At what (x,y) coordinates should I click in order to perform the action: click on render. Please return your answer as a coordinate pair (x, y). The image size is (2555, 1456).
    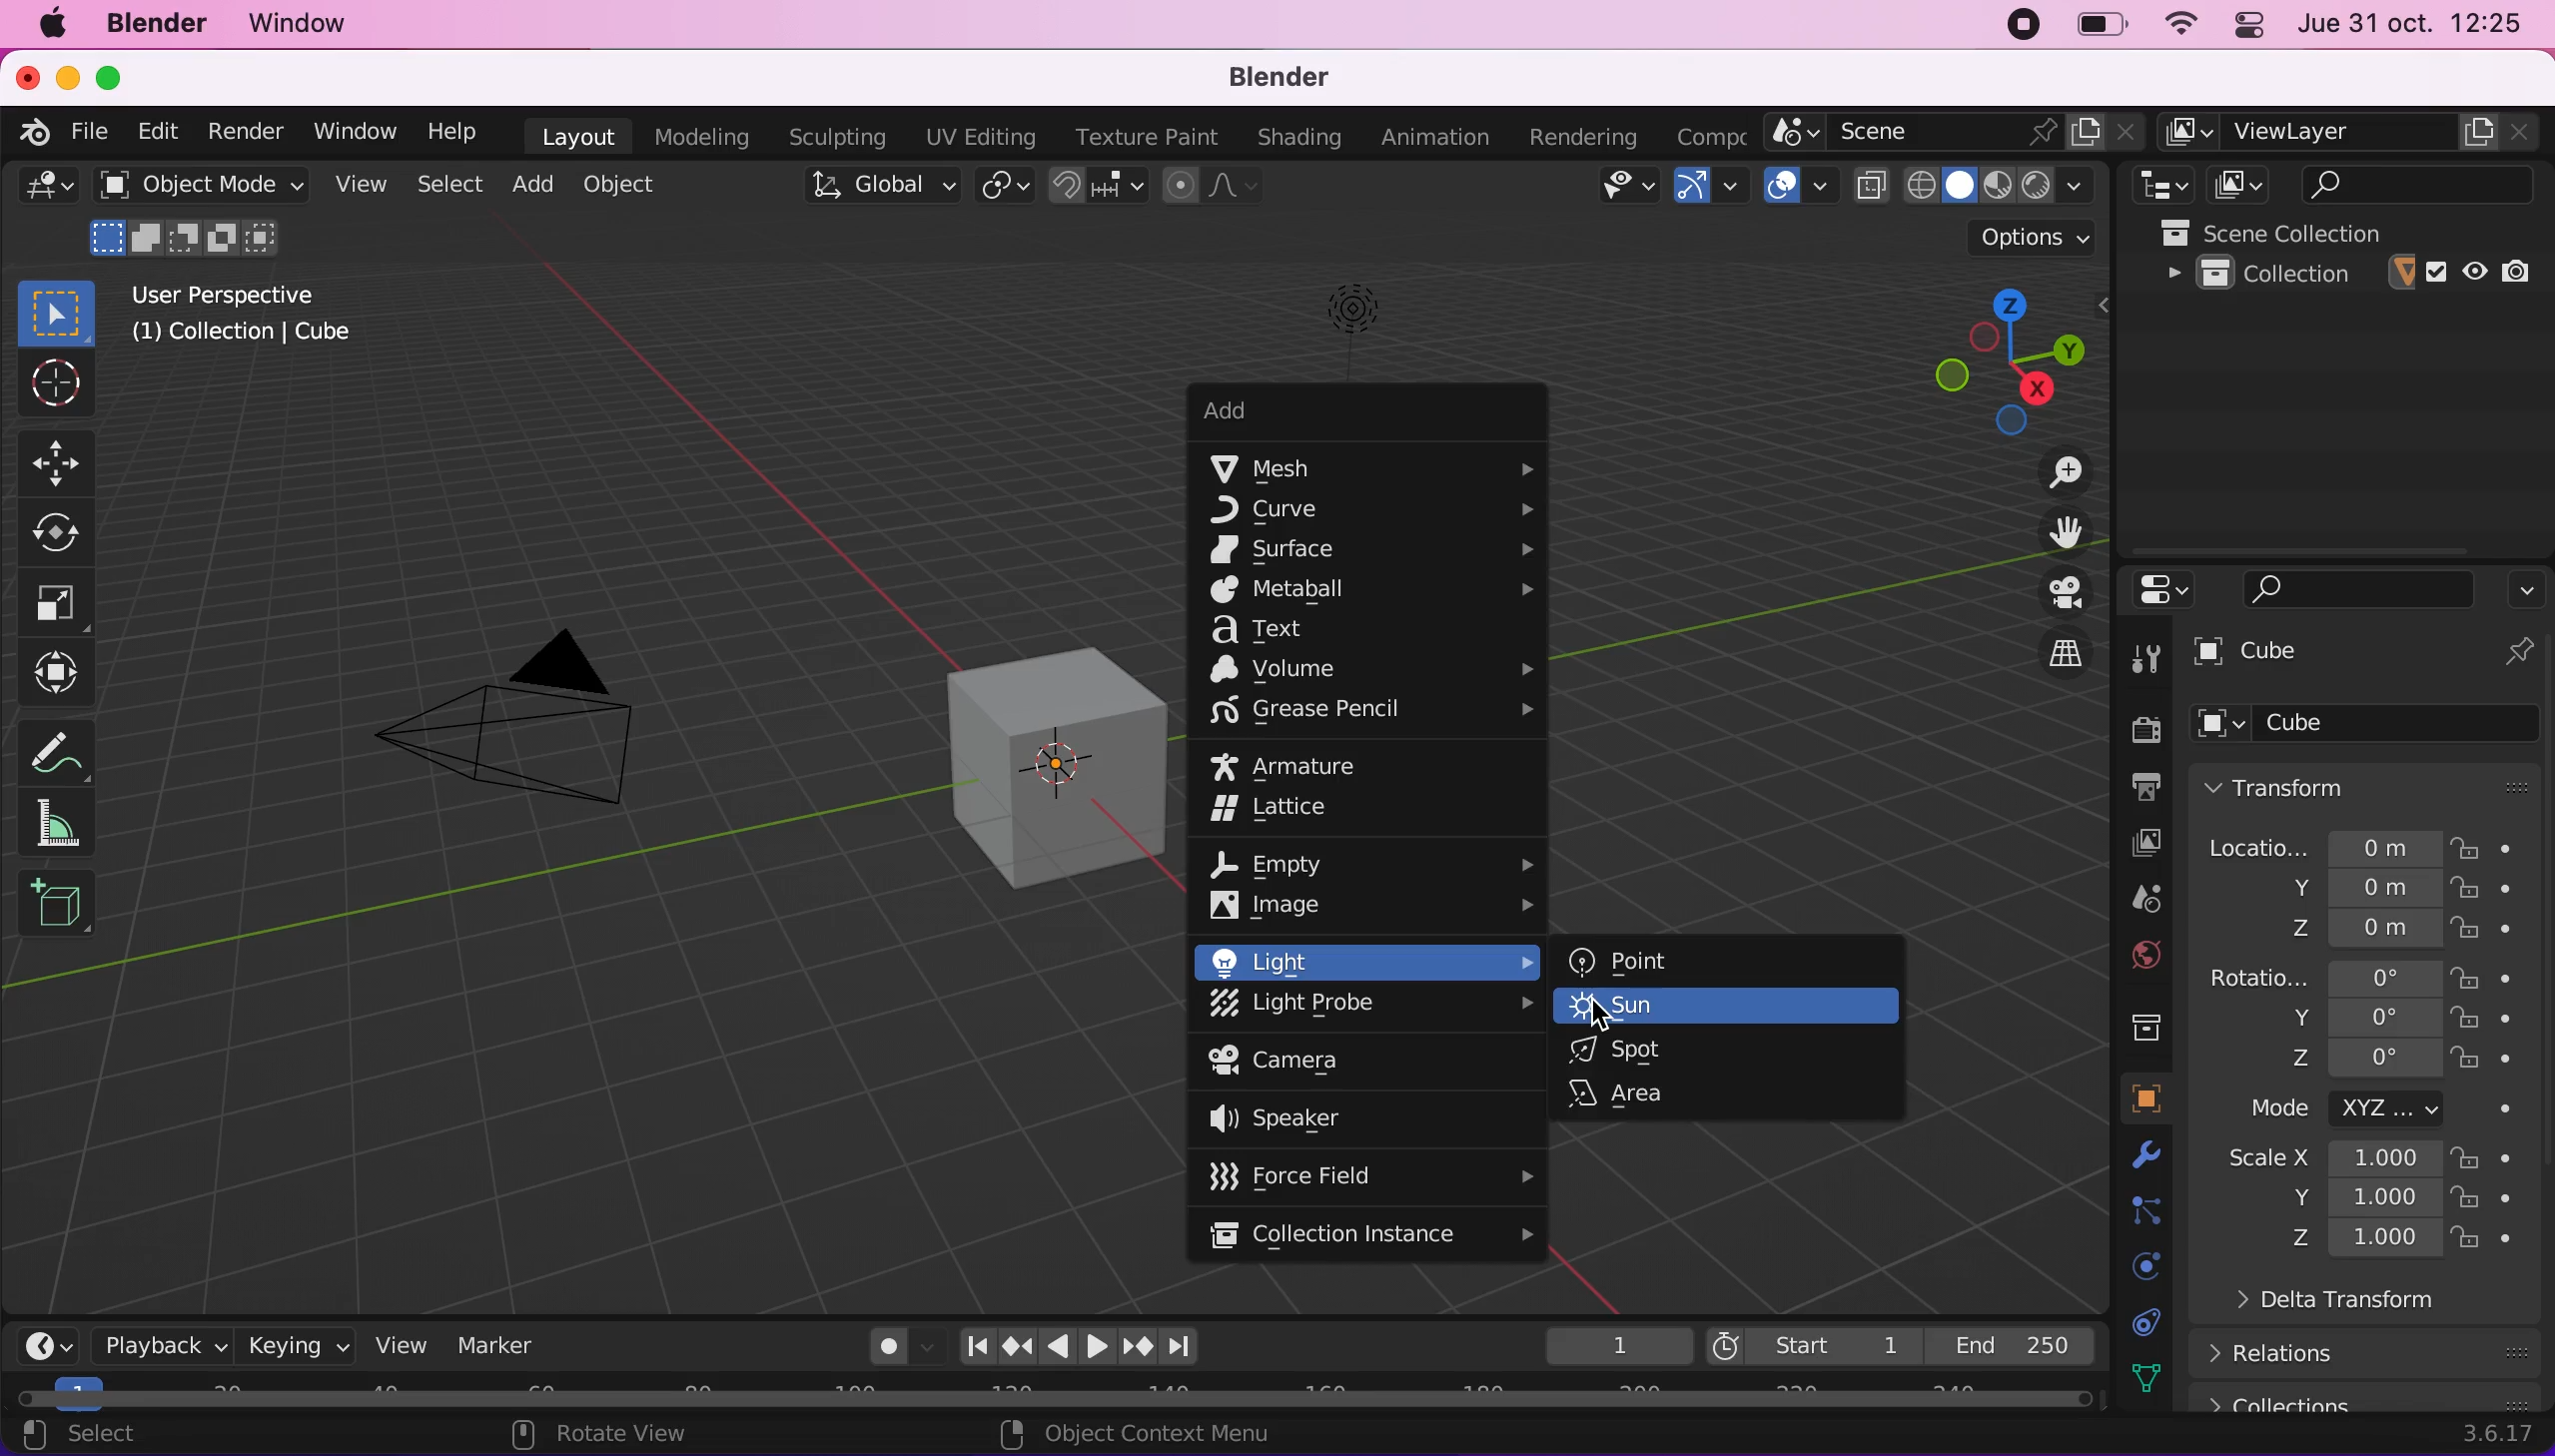
    Looking at the image, I should click on (2137, 728).